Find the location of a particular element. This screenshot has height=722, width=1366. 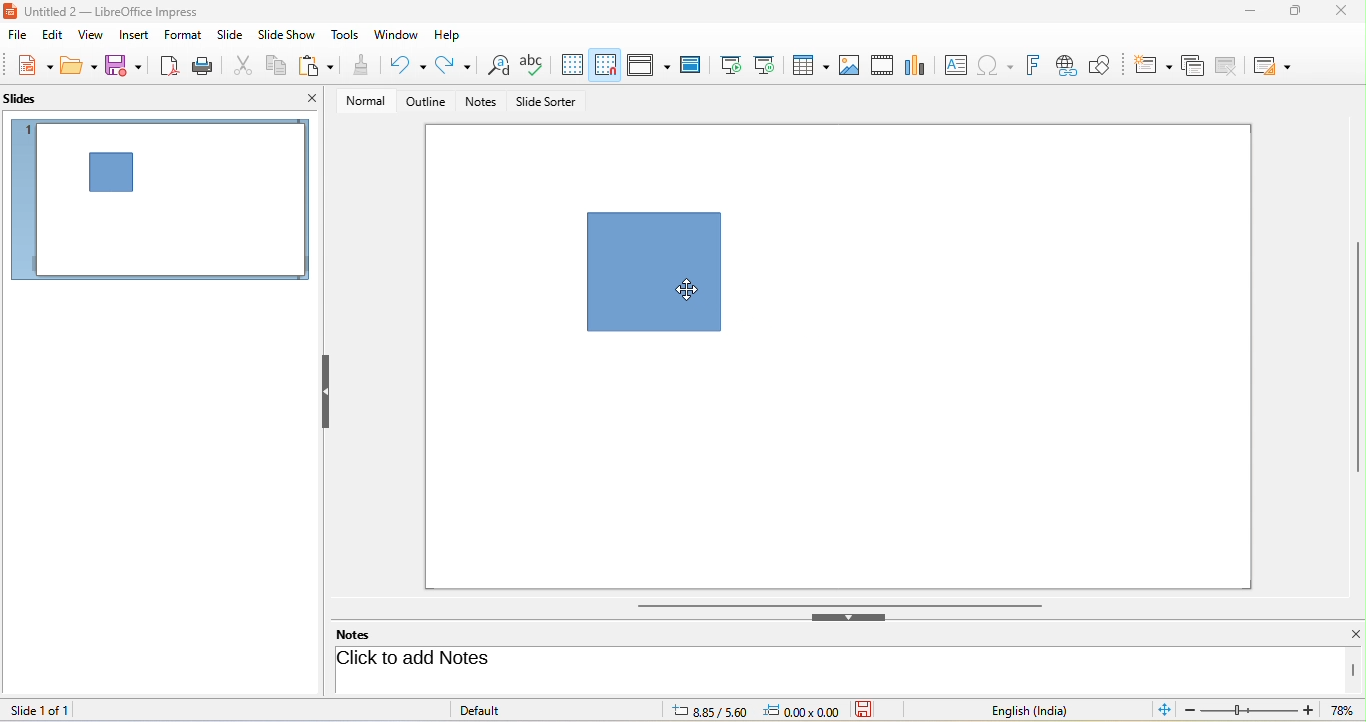

slide 1 preview is located at coordinates (160, 207).